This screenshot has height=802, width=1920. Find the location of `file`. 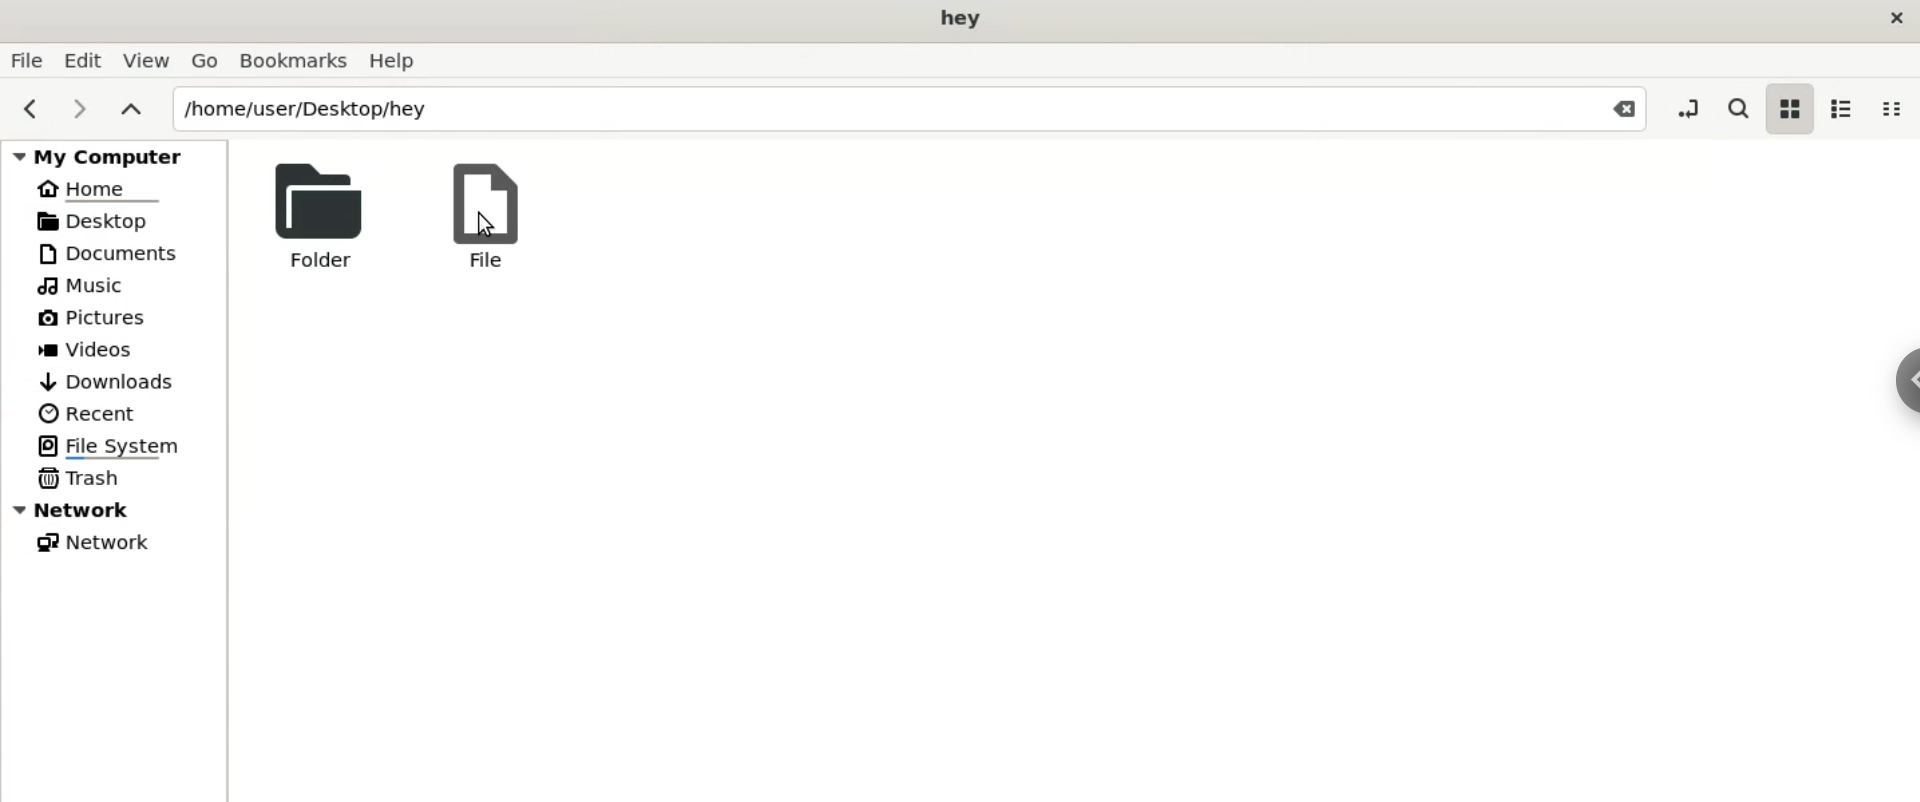

file is located at coordinates (481, 216).